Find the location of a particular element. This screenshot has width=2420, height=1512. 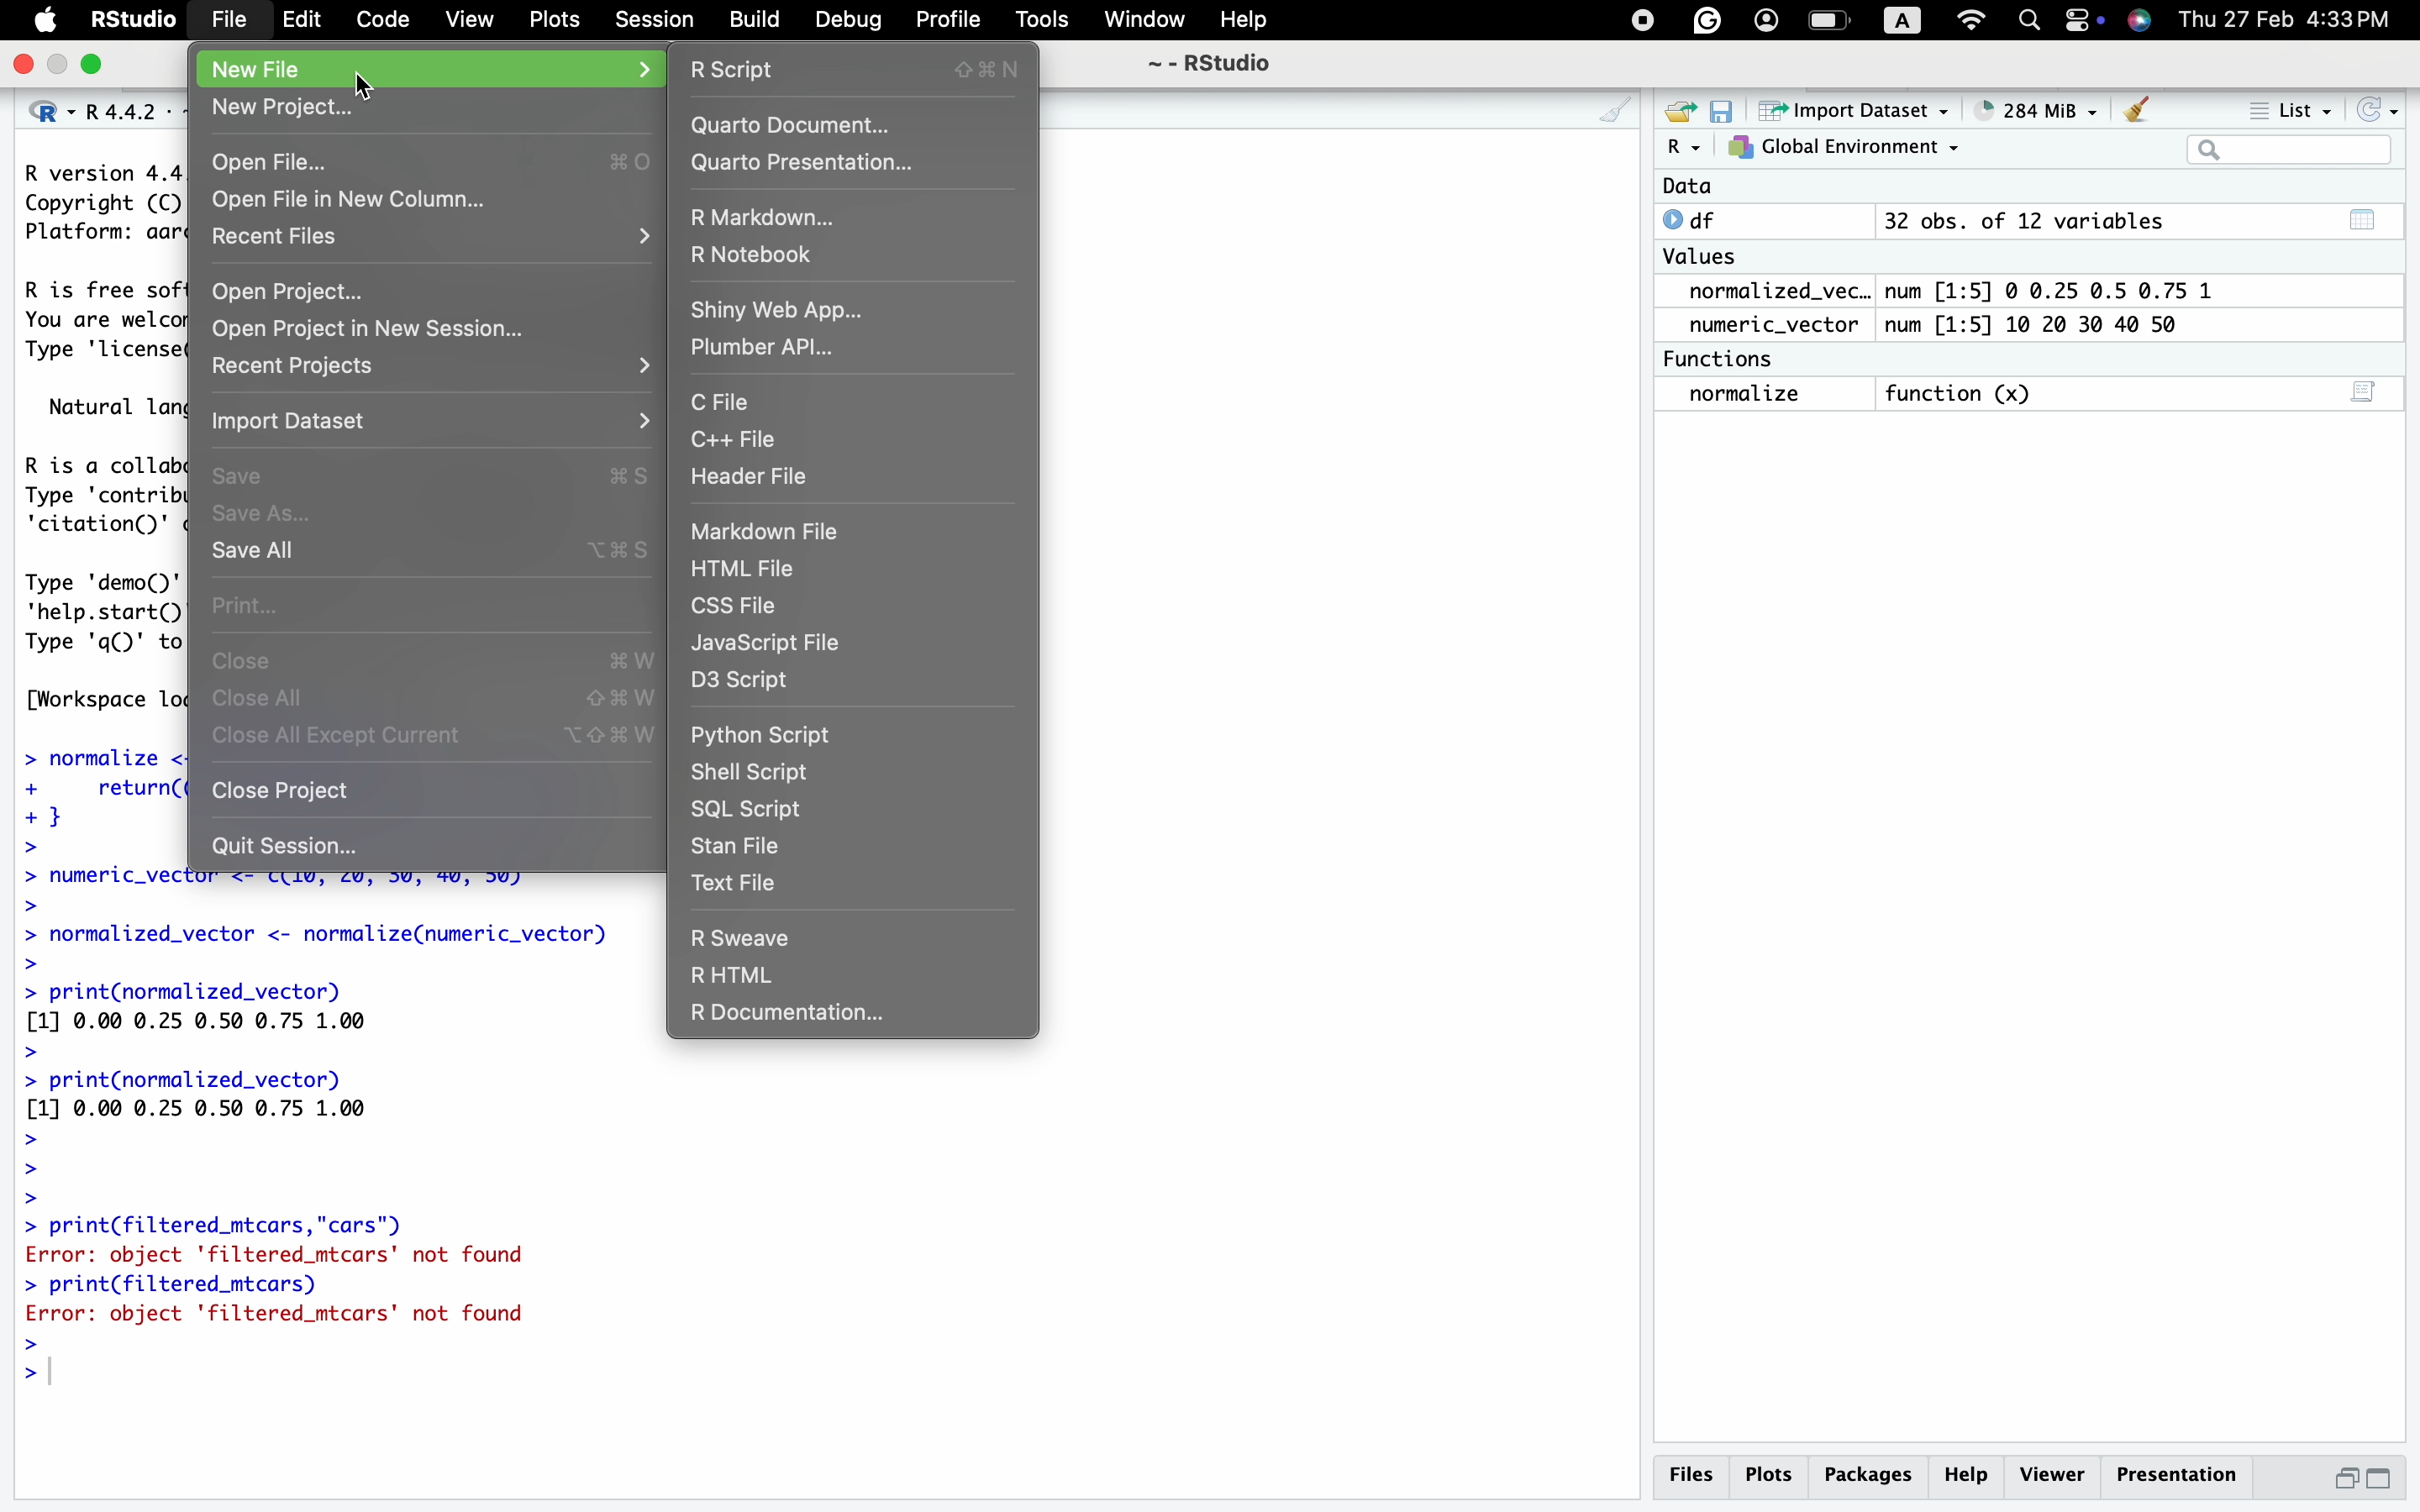

Tools is located at coordinates (1046, 18).